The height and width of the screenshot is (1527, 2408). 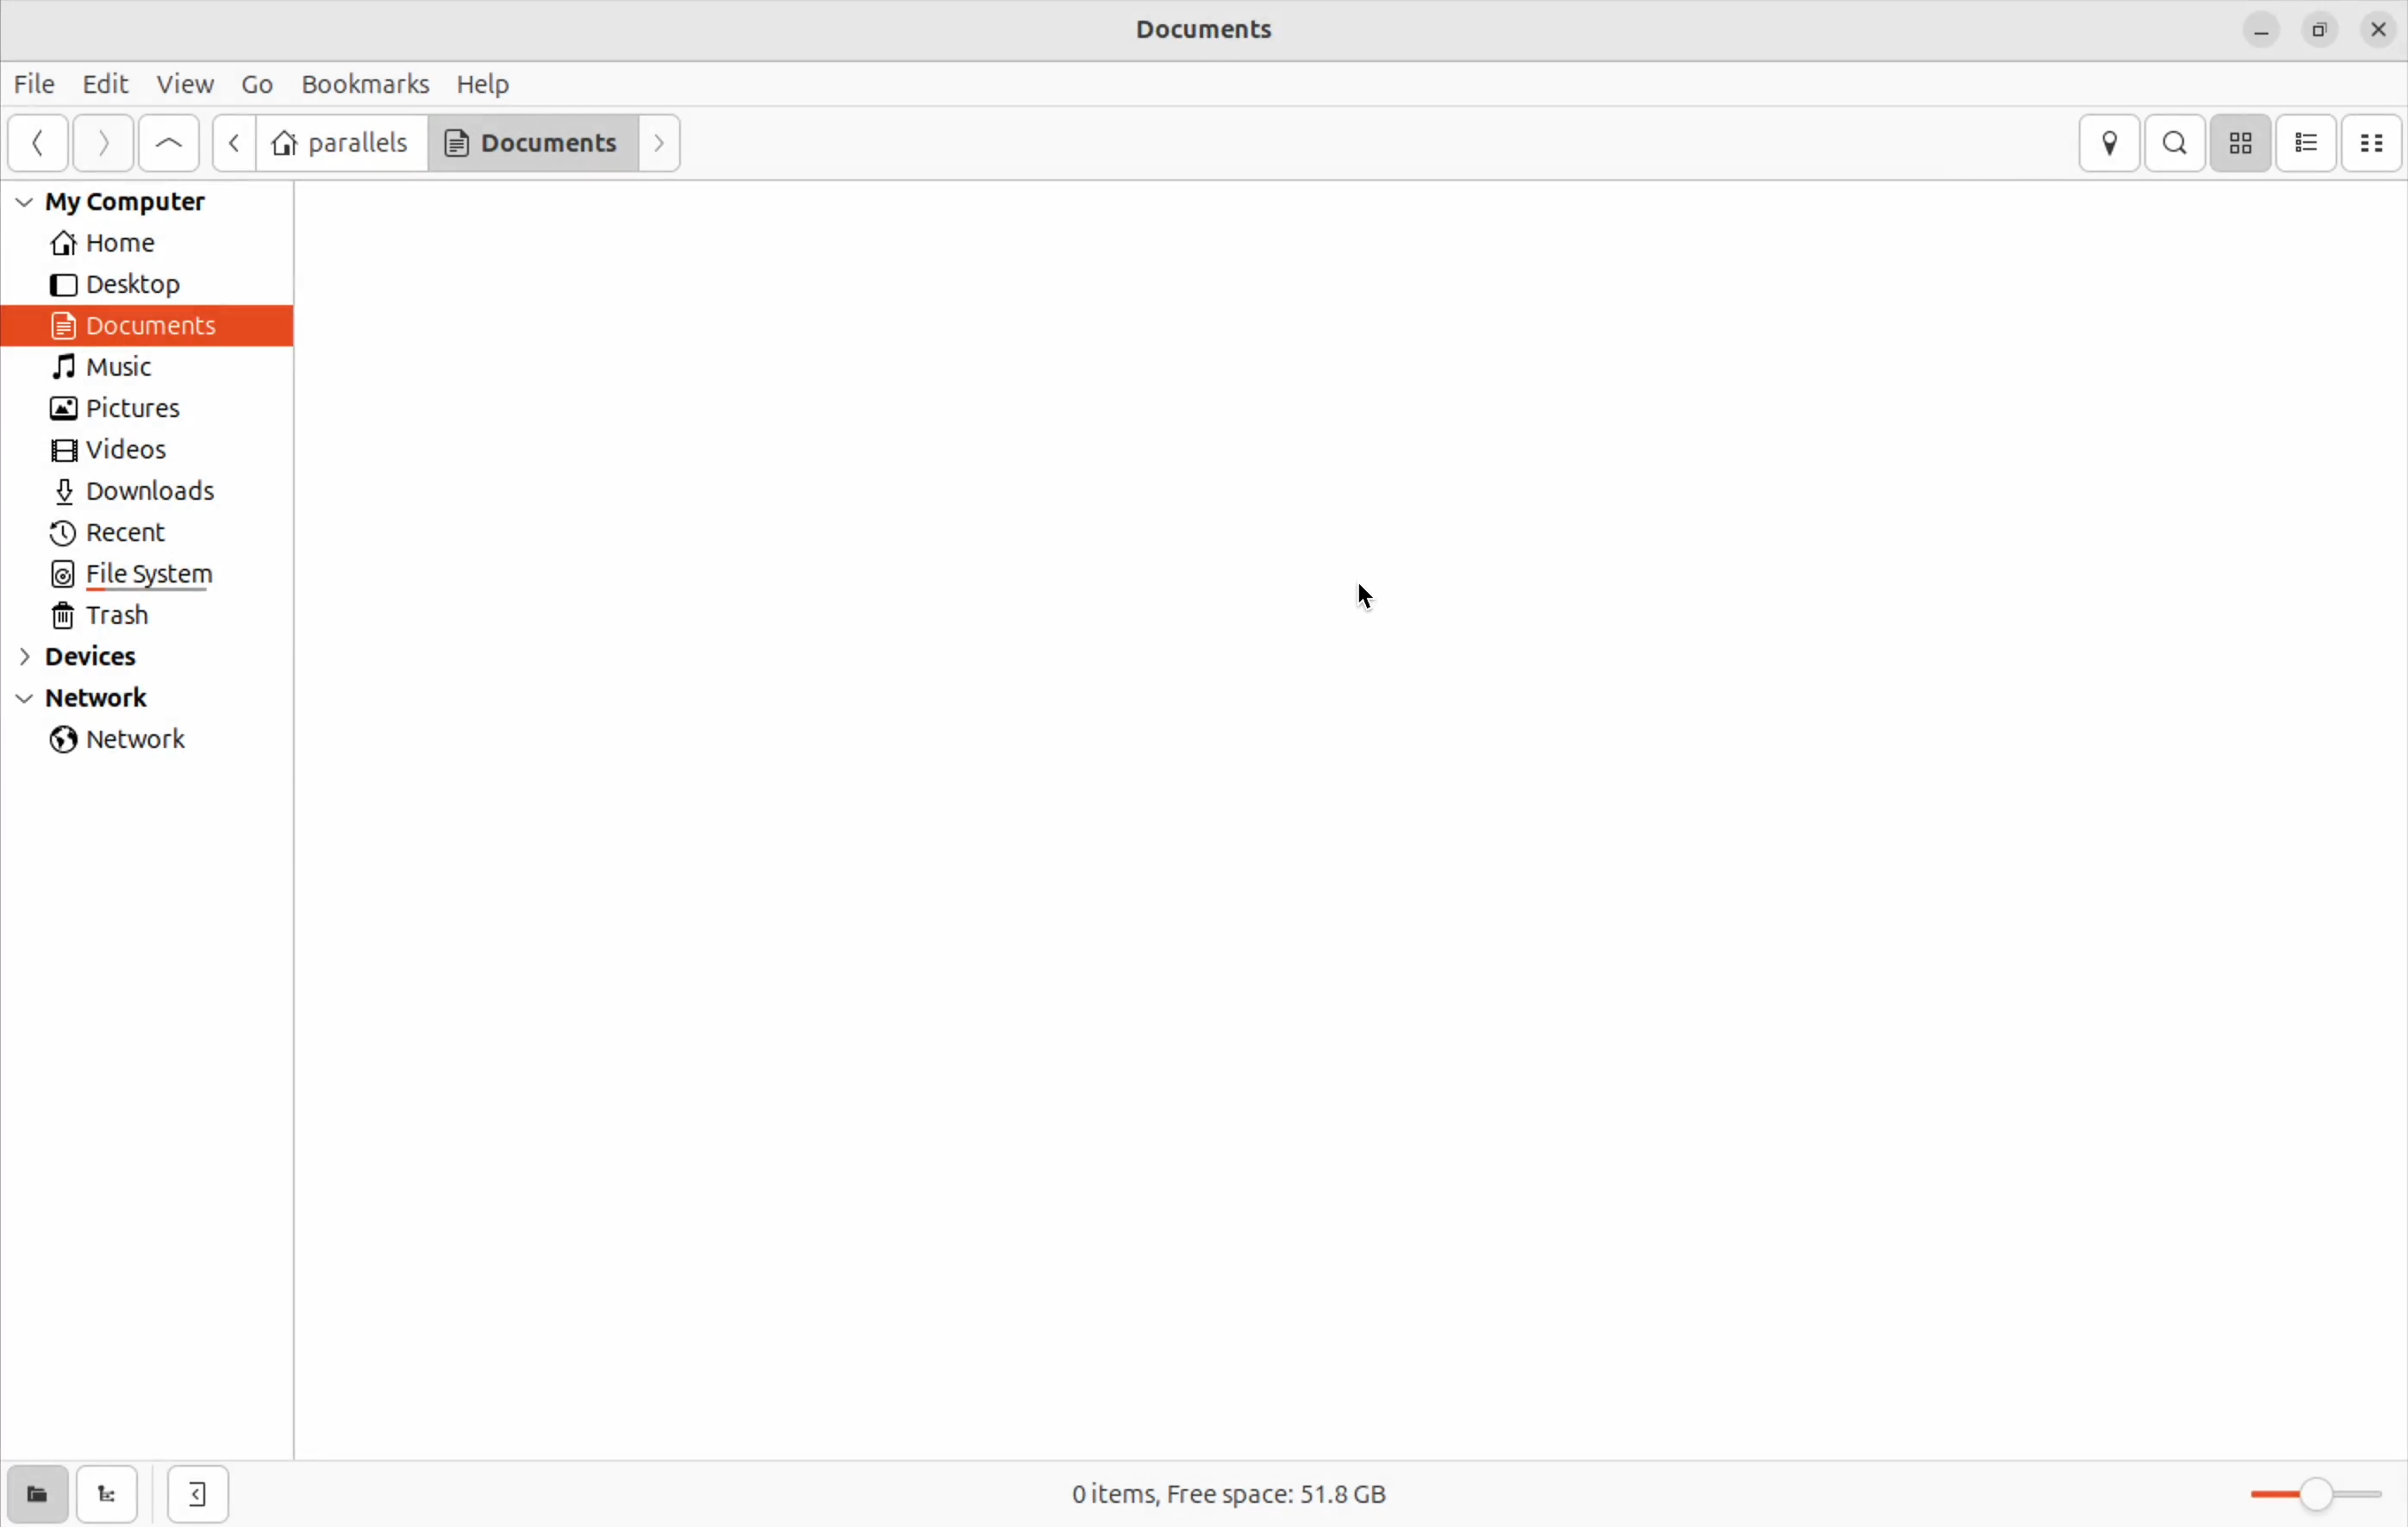 What do you see at coordinates (143, 494) in the screenshot?
I see `Downlaods` at bounding box center [143, 494].